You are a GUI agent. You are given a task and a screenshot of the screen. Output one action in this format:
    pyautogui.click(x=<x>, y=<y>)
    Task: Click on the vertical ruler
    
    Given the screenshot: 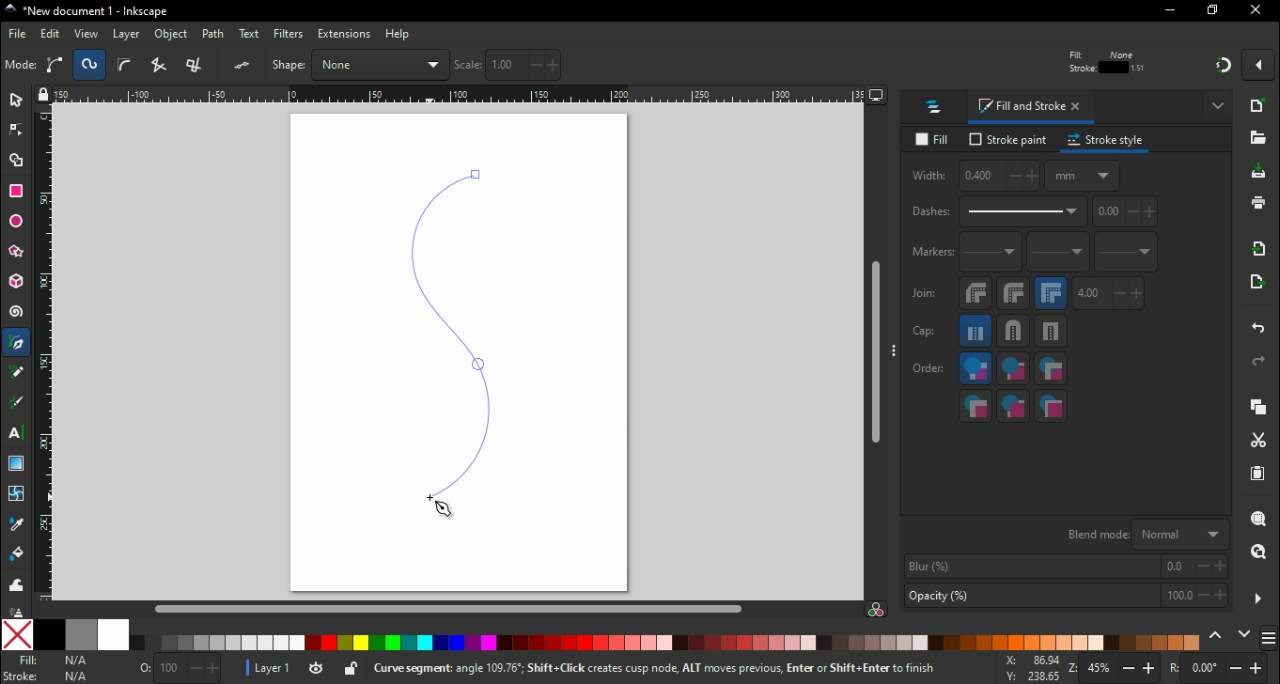 What is the action you would take?
    pyautogui.click(x=45, y=356)
    